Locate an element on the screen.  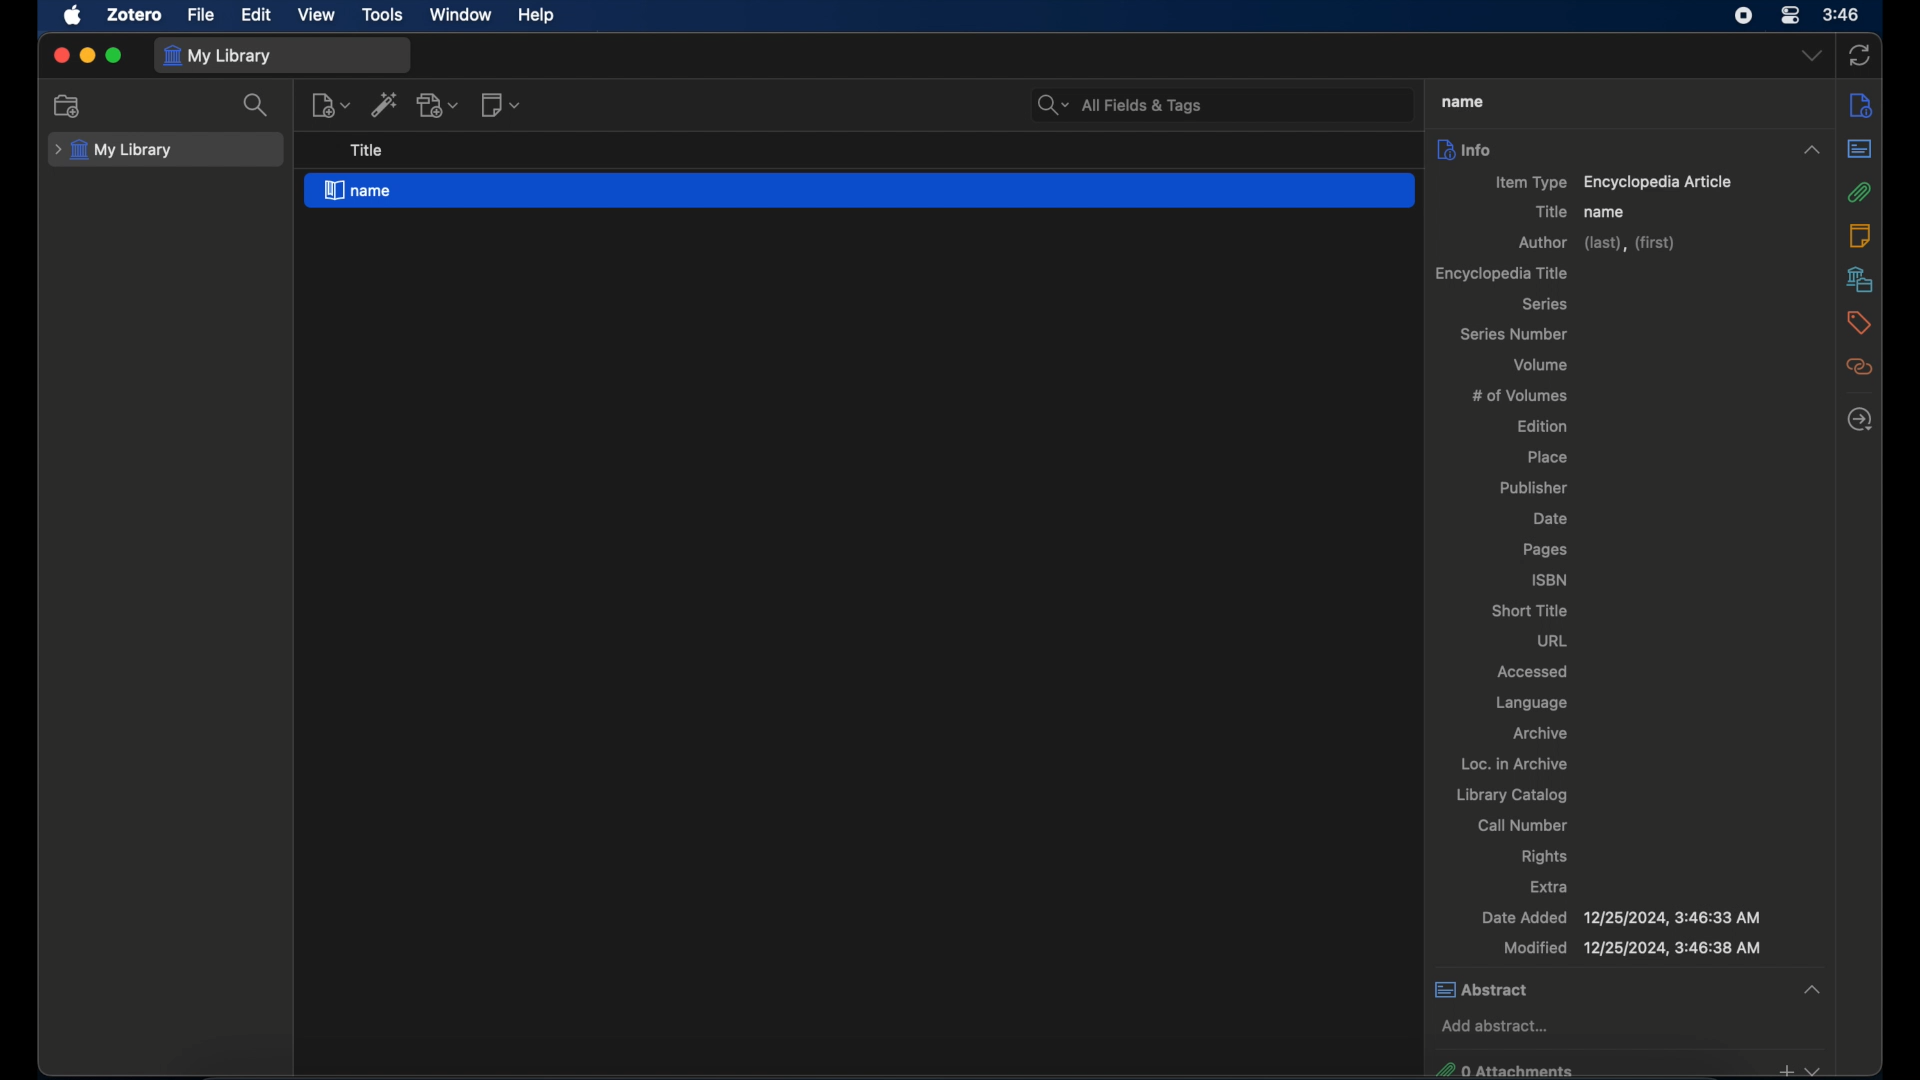
pages is located at coordinates (1547, 550).